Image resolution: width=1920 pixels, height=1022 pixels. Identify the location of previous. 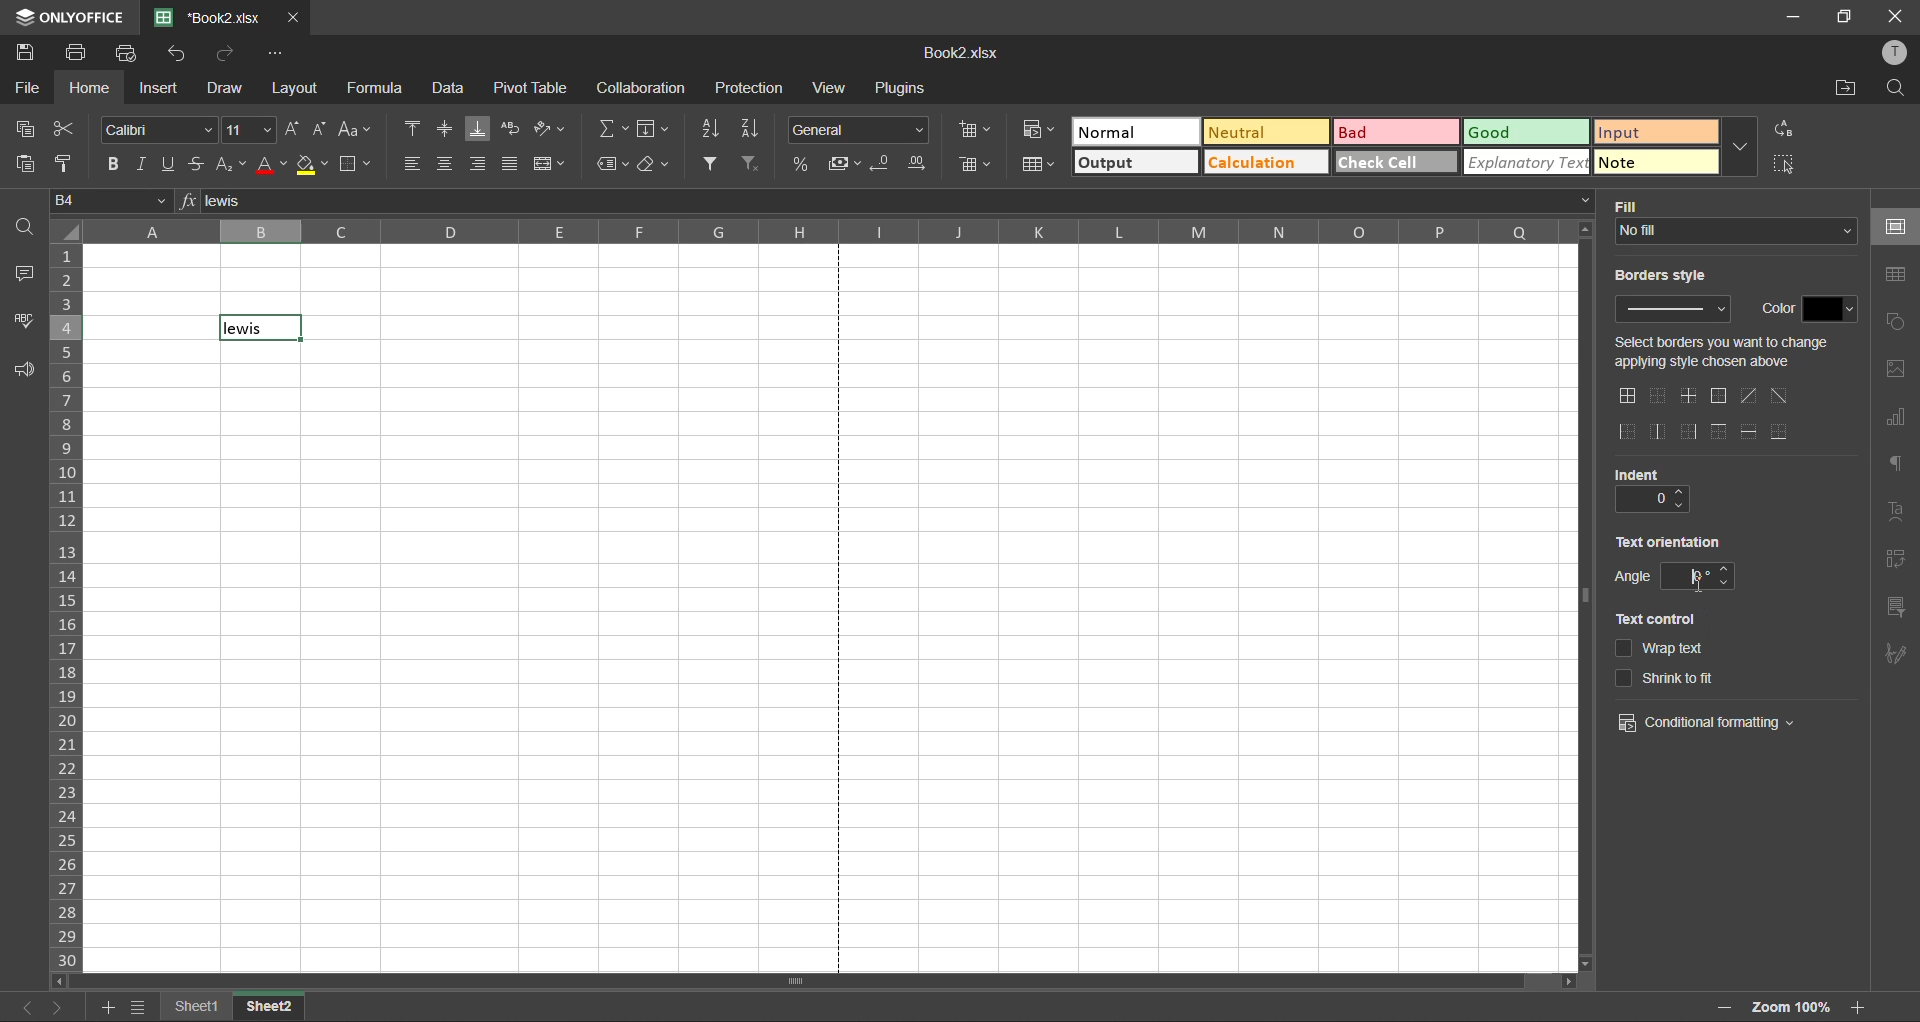
(28, 1006).